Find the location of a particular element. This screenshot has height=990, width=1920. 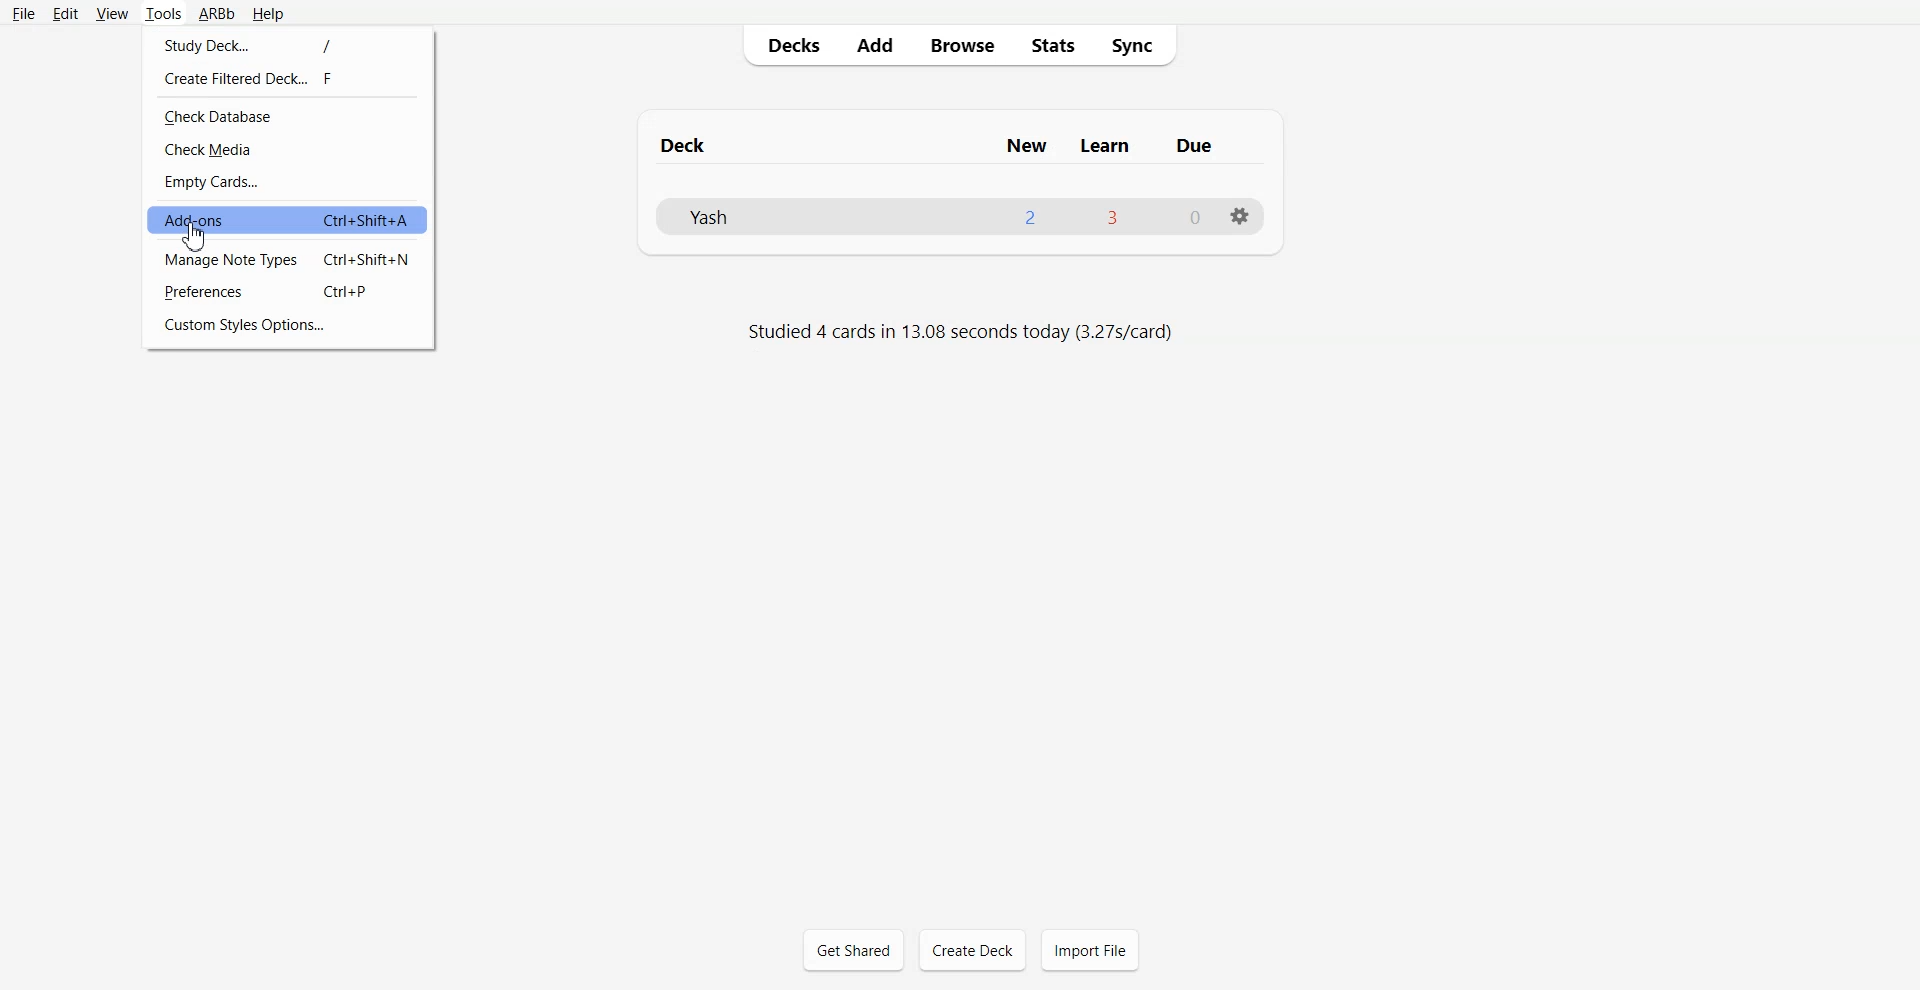

Check Media is located at coordinates (290, 150).